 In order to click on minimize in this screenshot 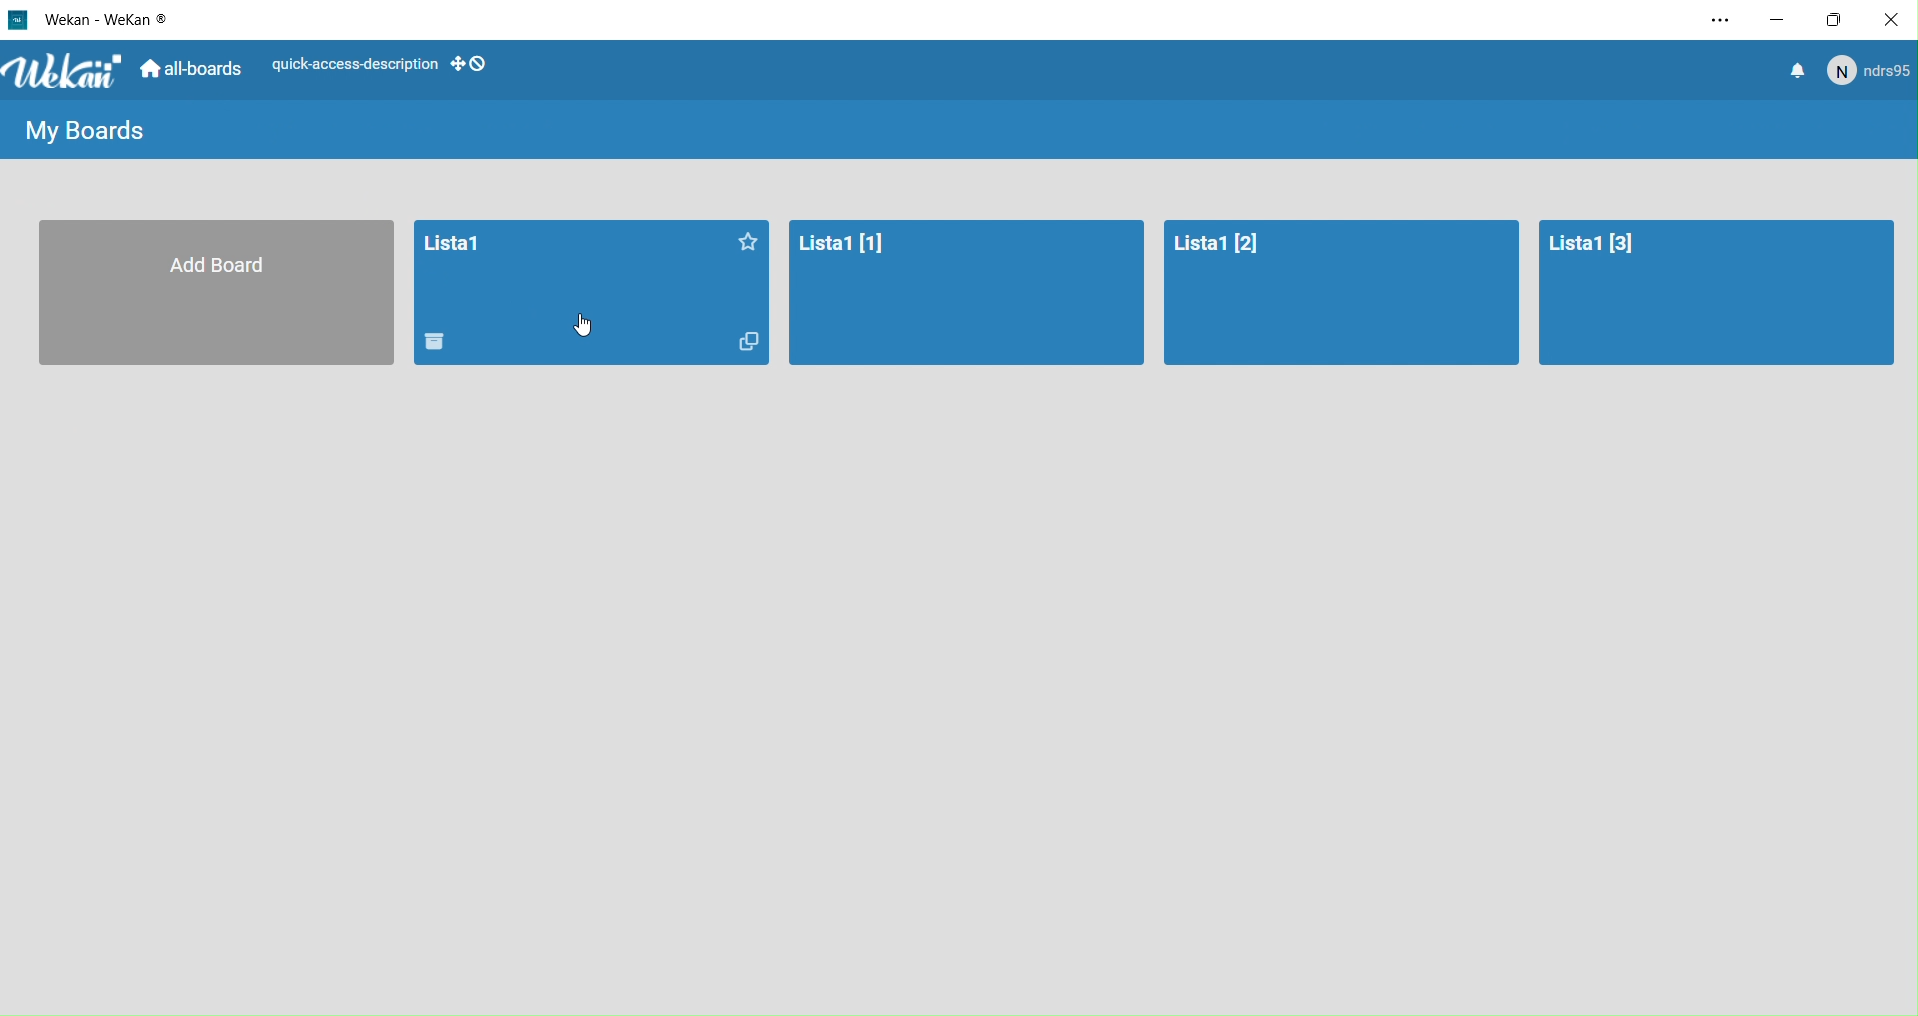, I will do `click(1781, 17)`.